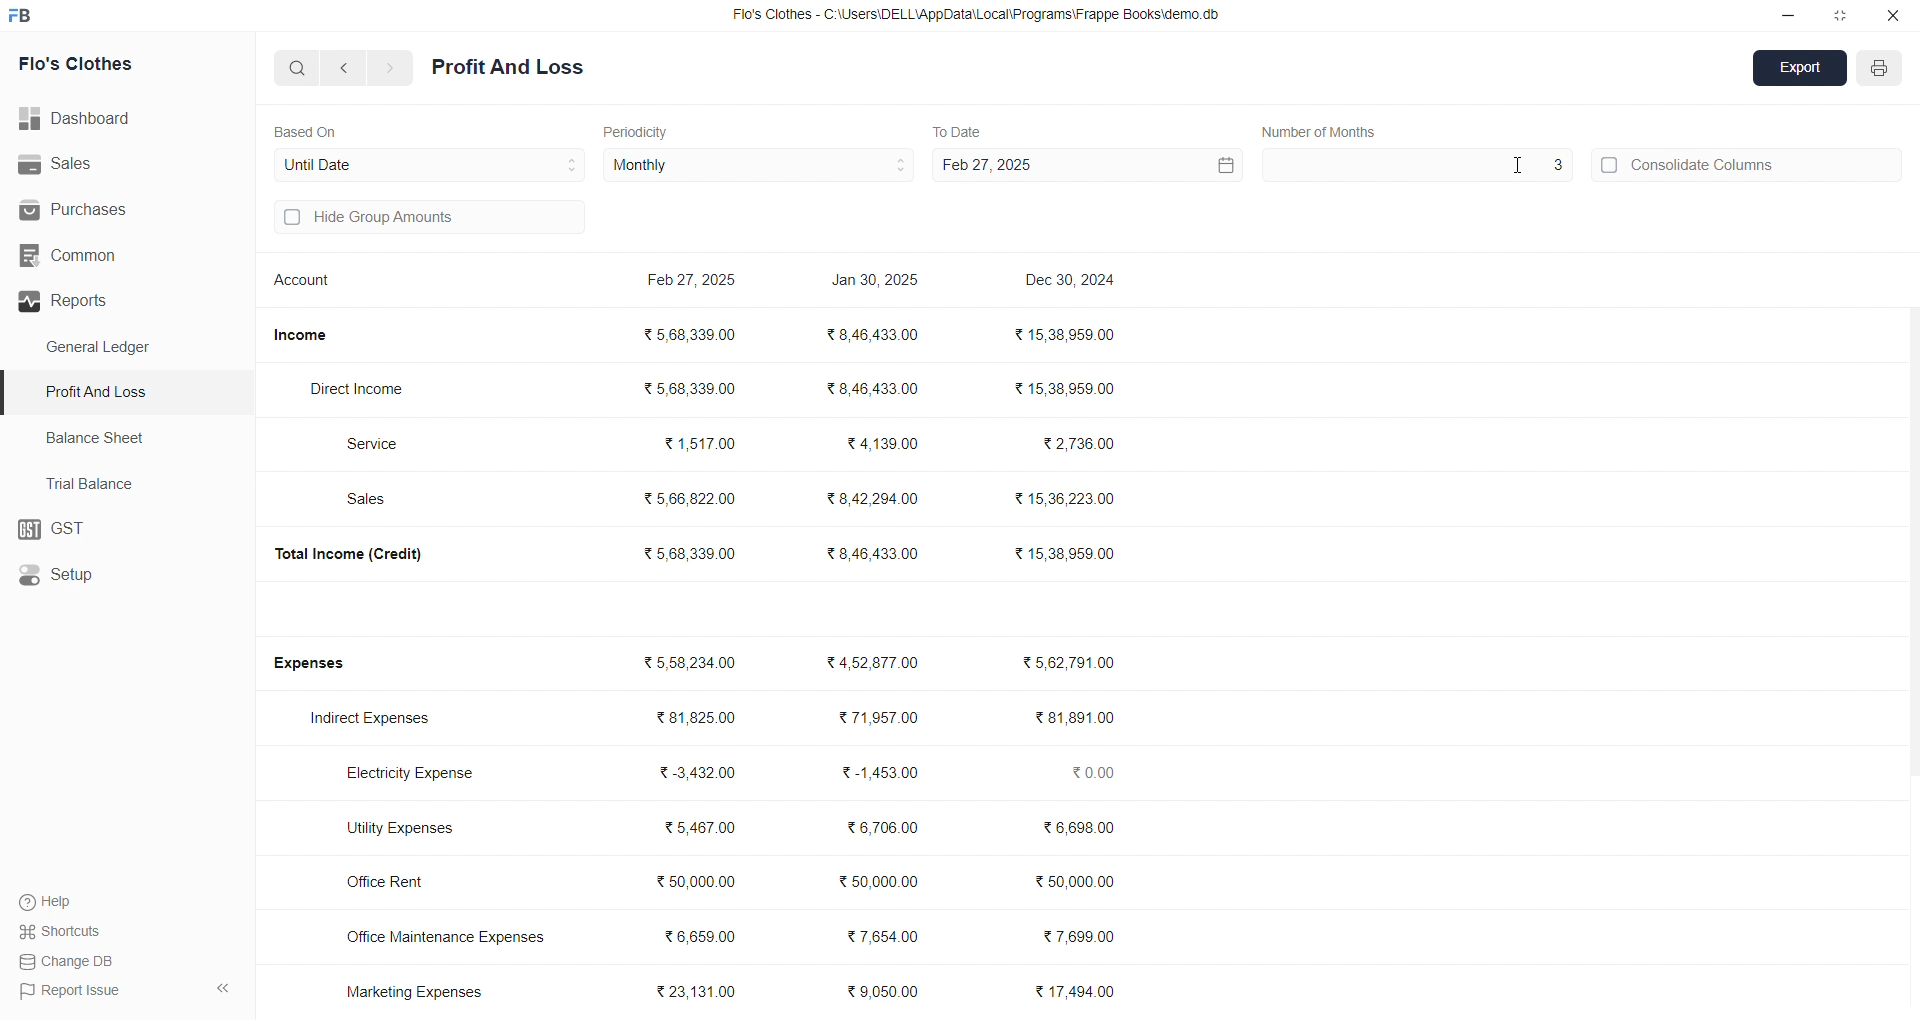 Image resolution: width=1920 pixels, height=1020 pixels. Describe the element at coordinates (1068, 554) in the screenshot. I see `₹15,38,959.00` at that location.